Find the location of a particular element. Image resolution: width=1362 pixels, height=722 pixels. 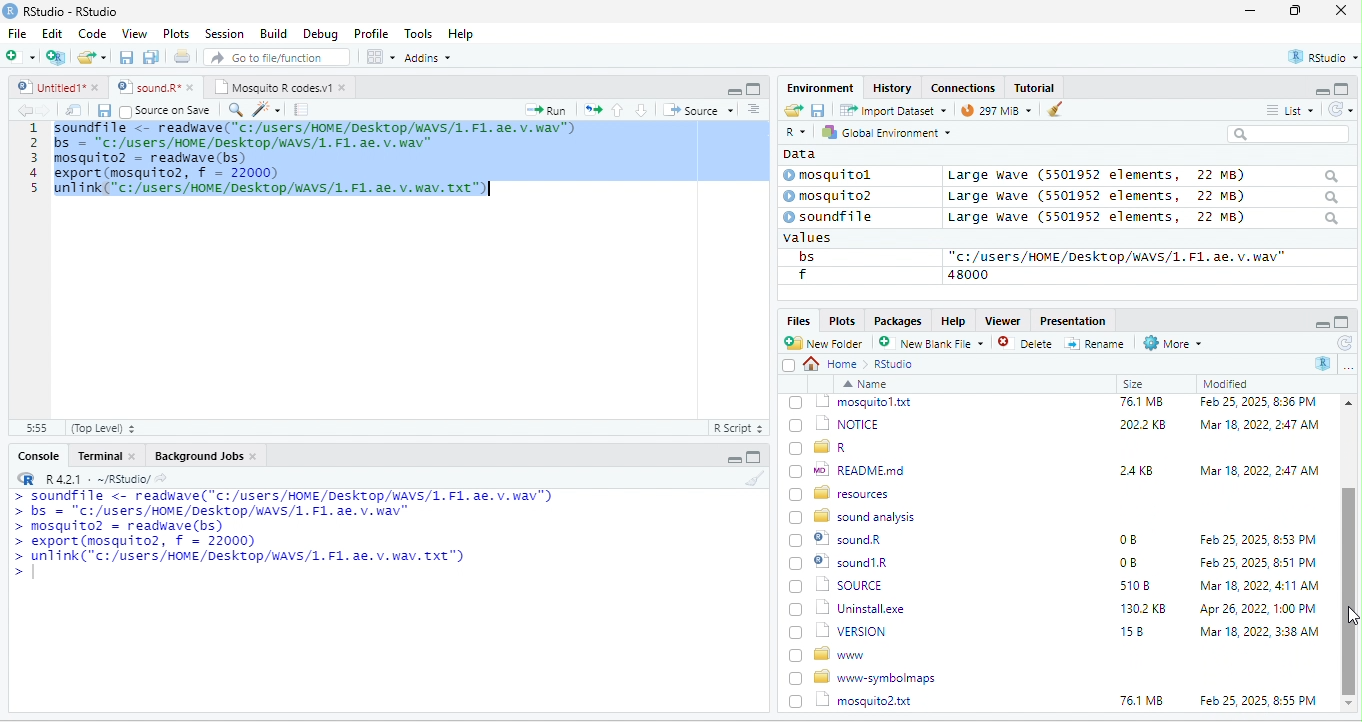

maximize is located at coordinates (1342, 322).